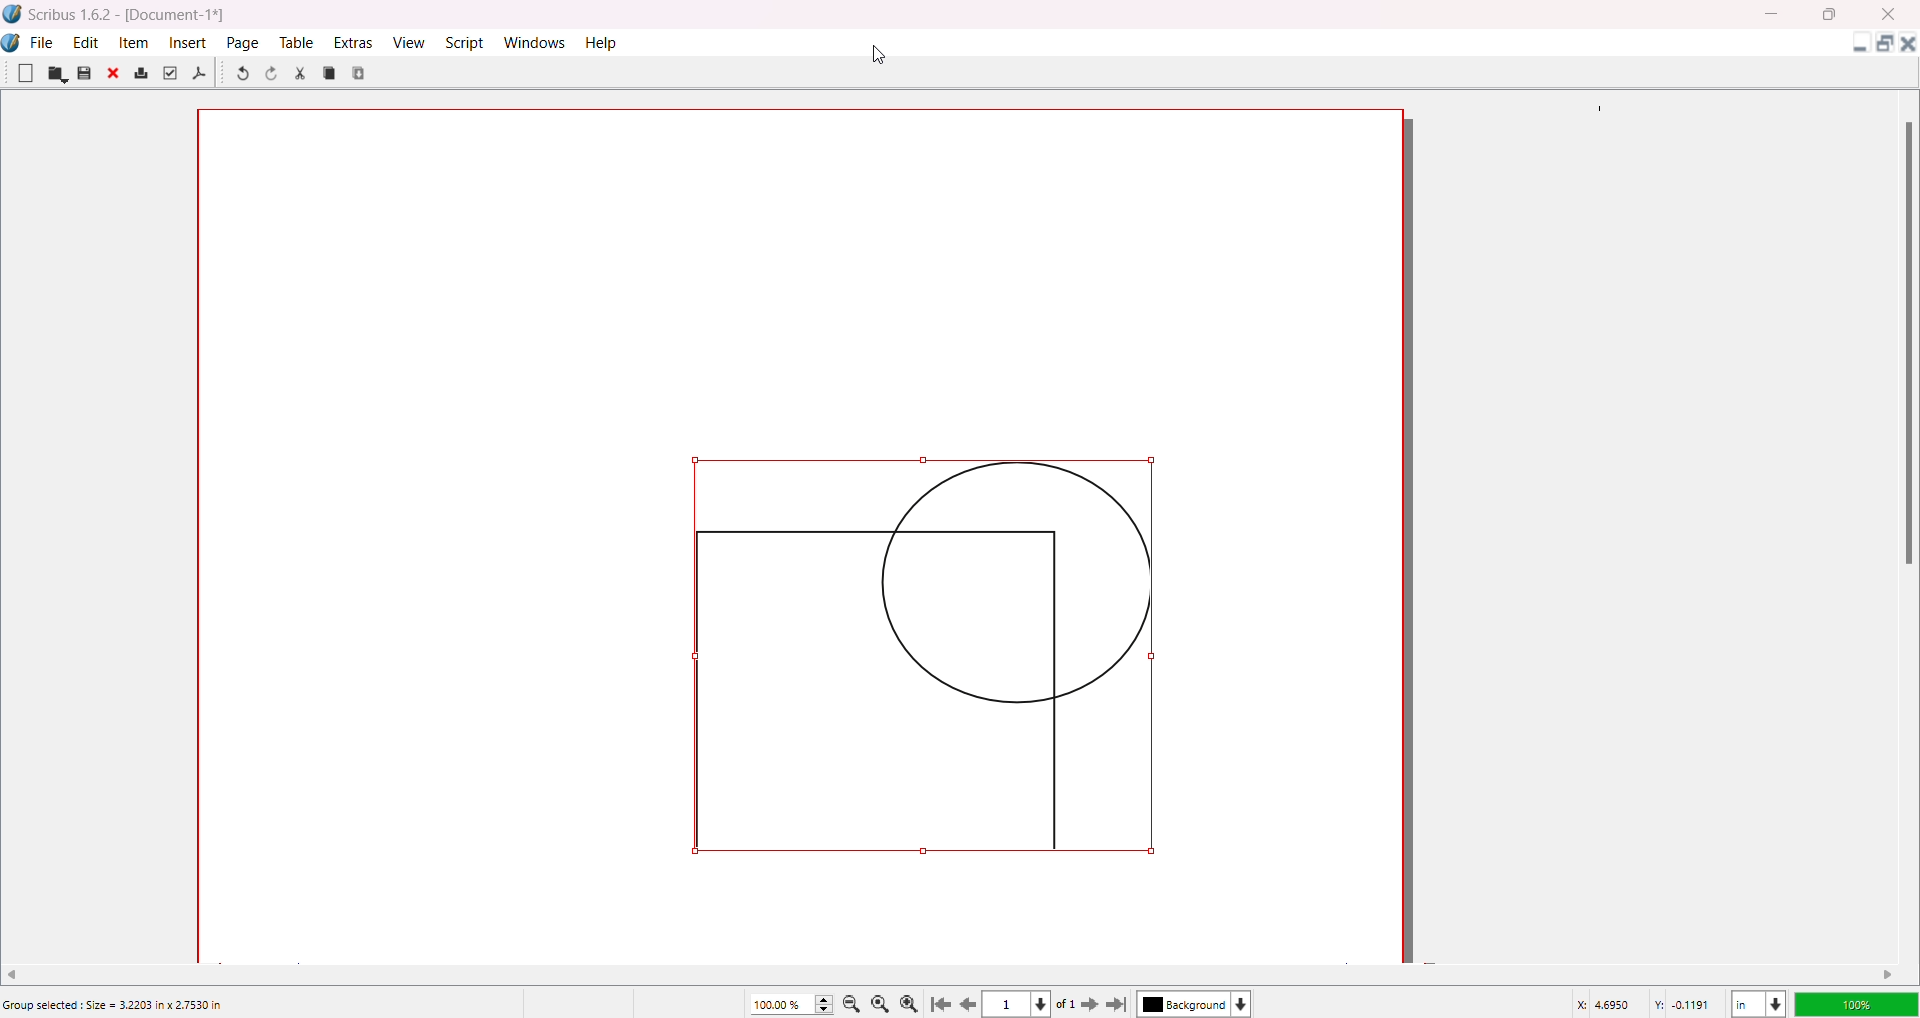 The height and width of the screenshot is (1018, 1920). Describe the element at coordinates (913, 1002) in the screenshot. I see `Zoom in` at that location.